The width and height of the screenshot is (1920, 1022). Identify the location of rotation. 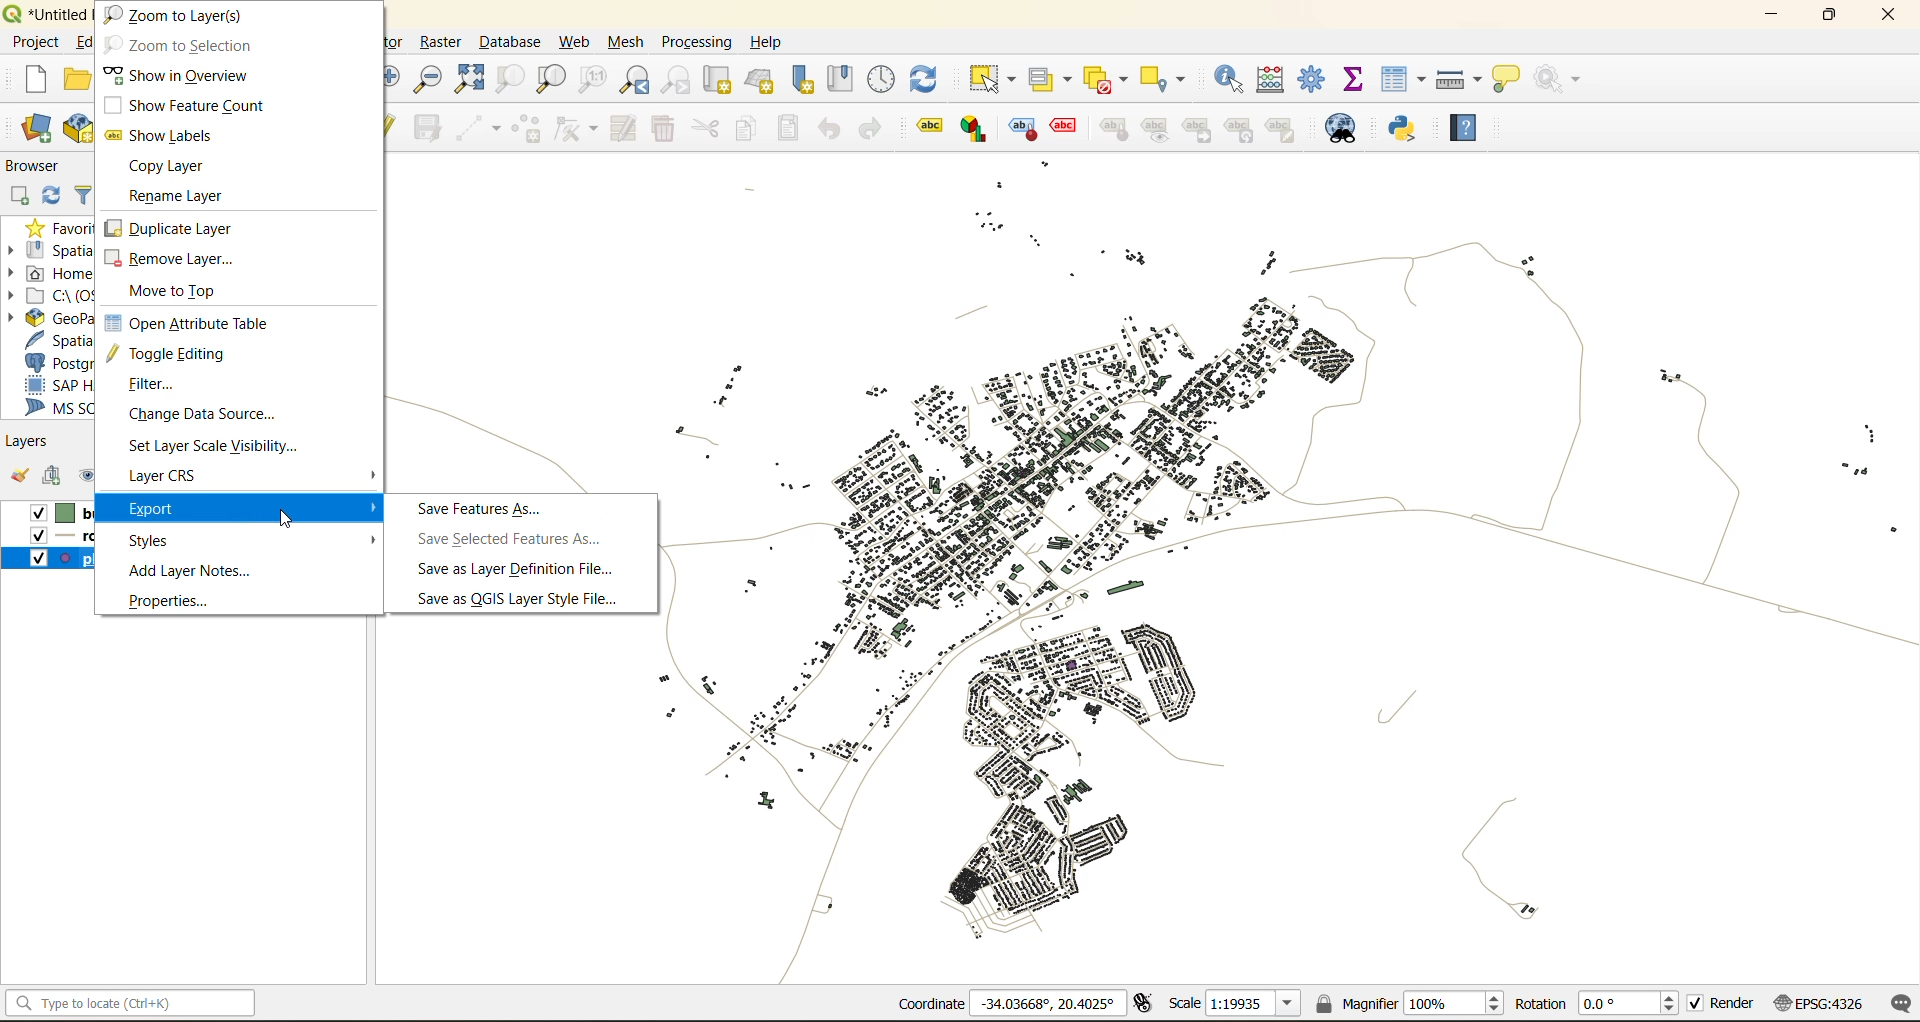
(1597, 1005).